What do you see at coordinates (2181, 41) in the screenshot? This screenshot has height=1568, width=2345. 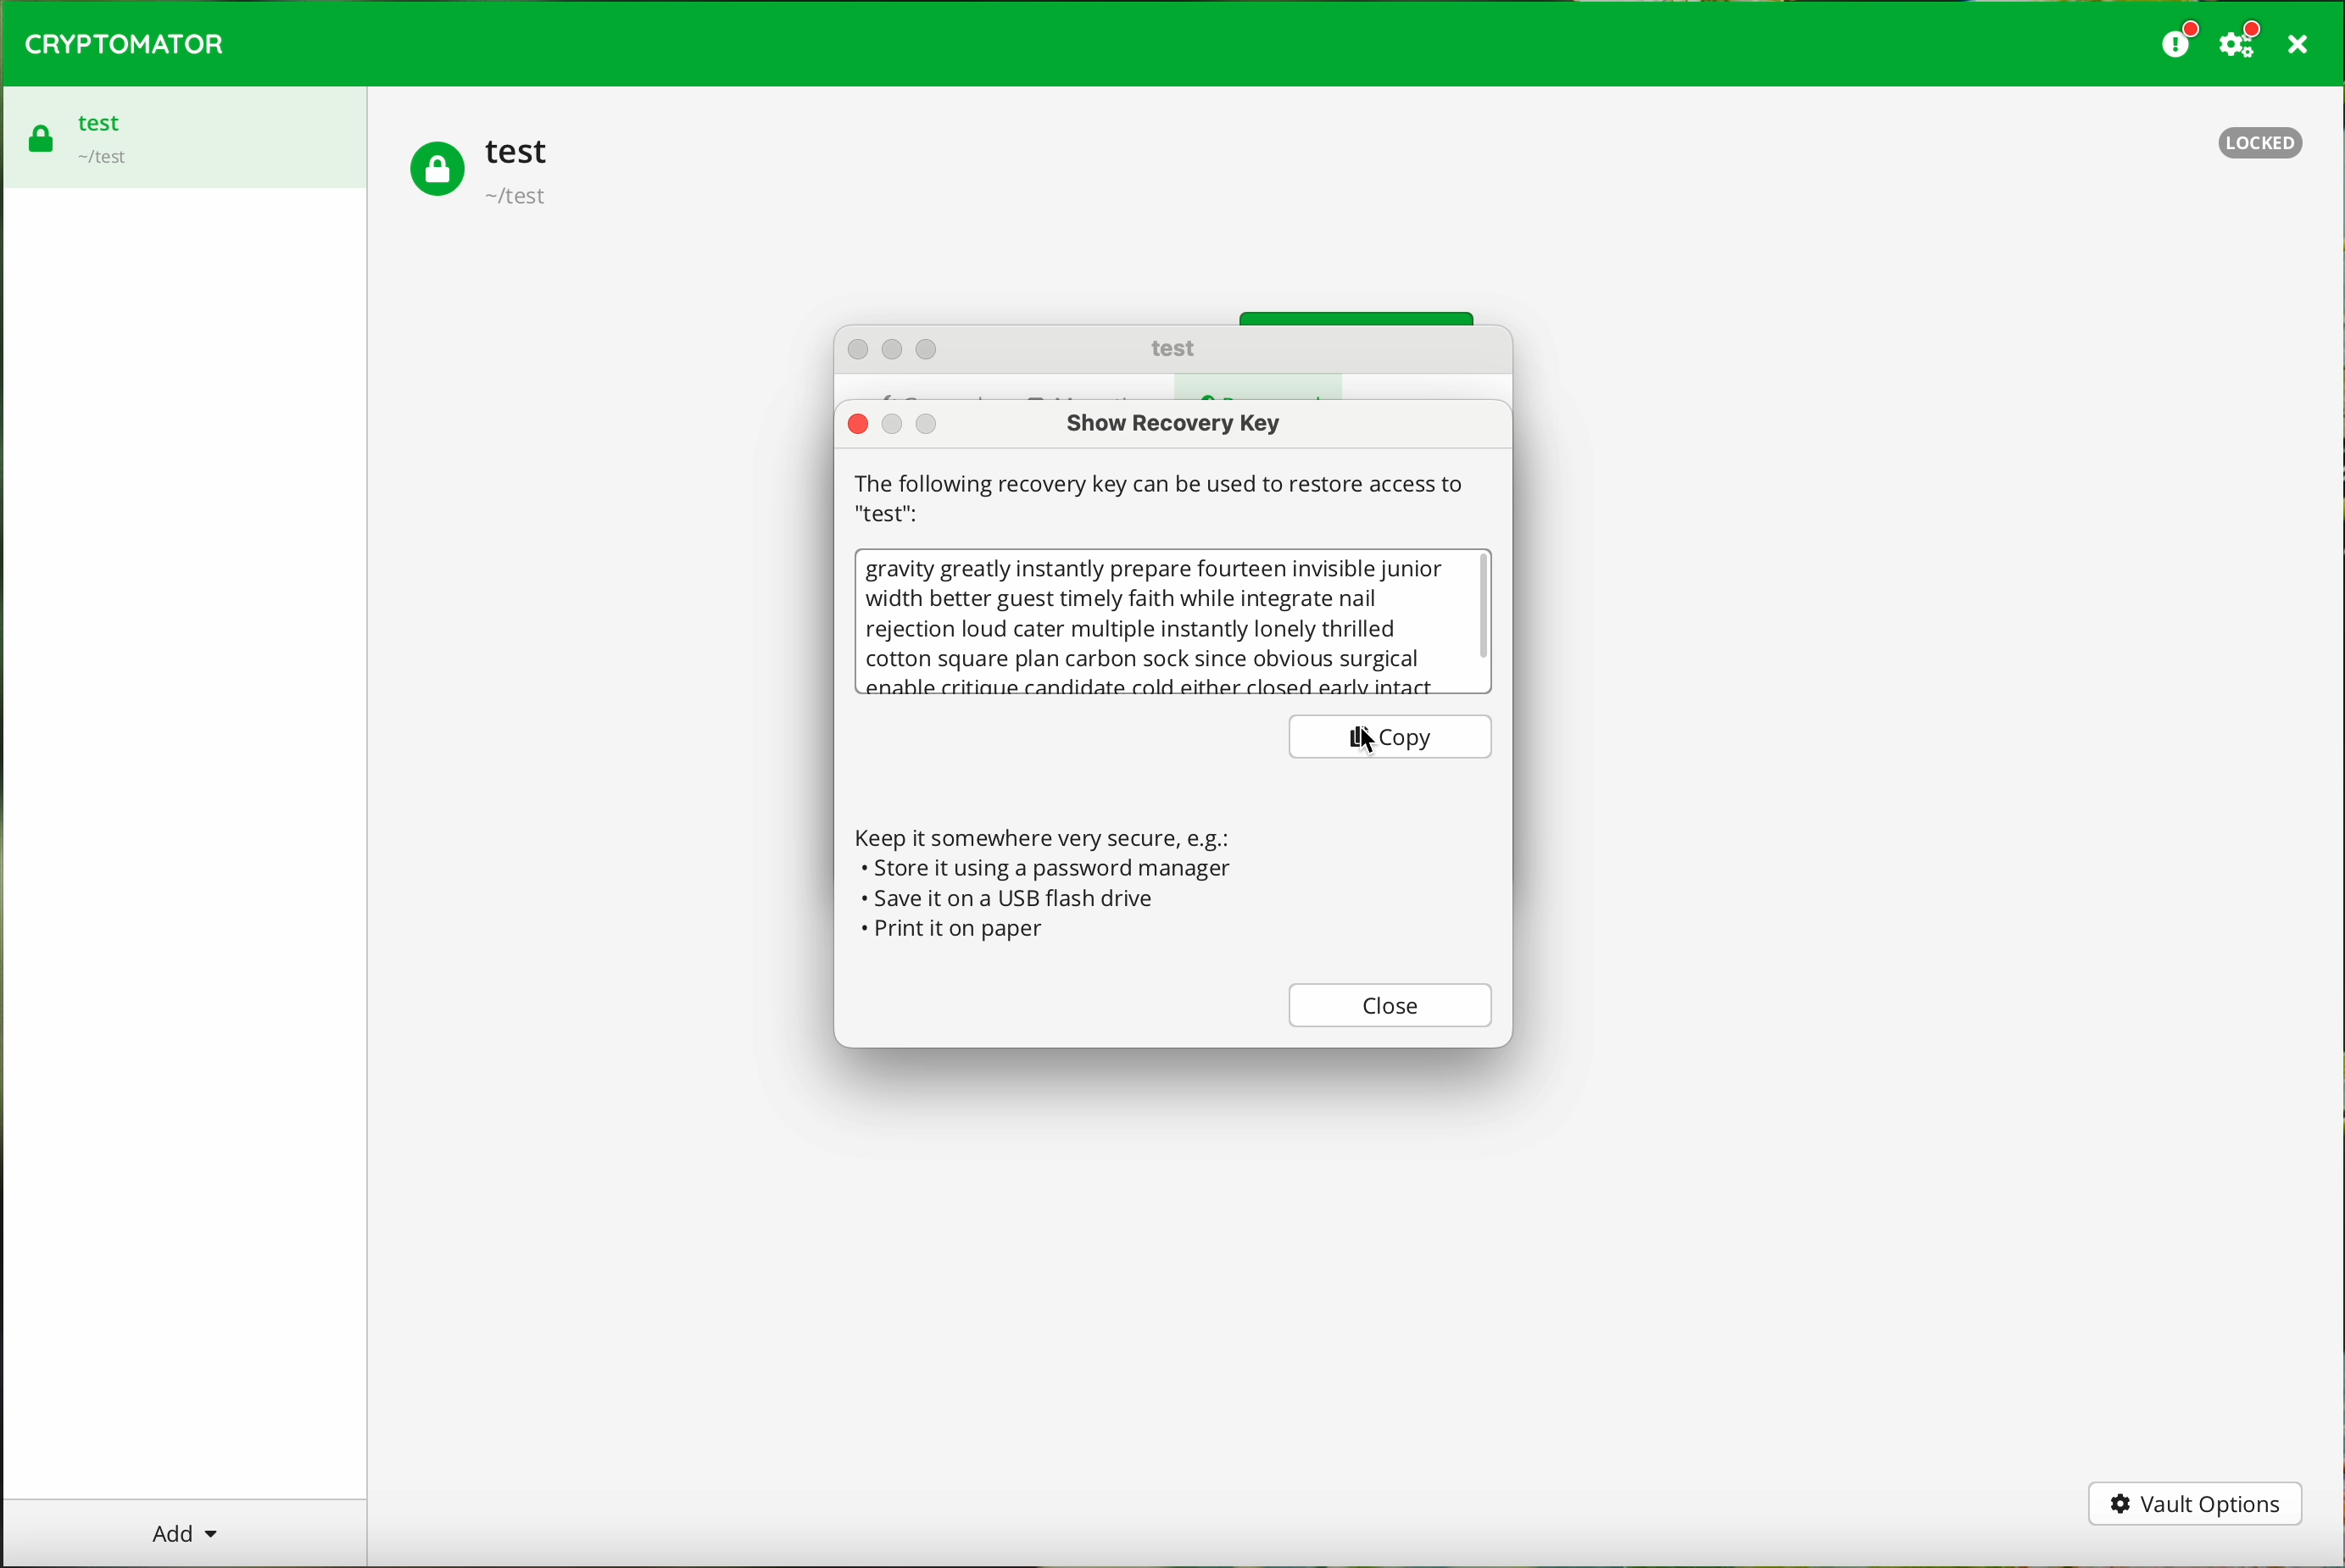 I see `donate` at bounding box center [2181, 41].